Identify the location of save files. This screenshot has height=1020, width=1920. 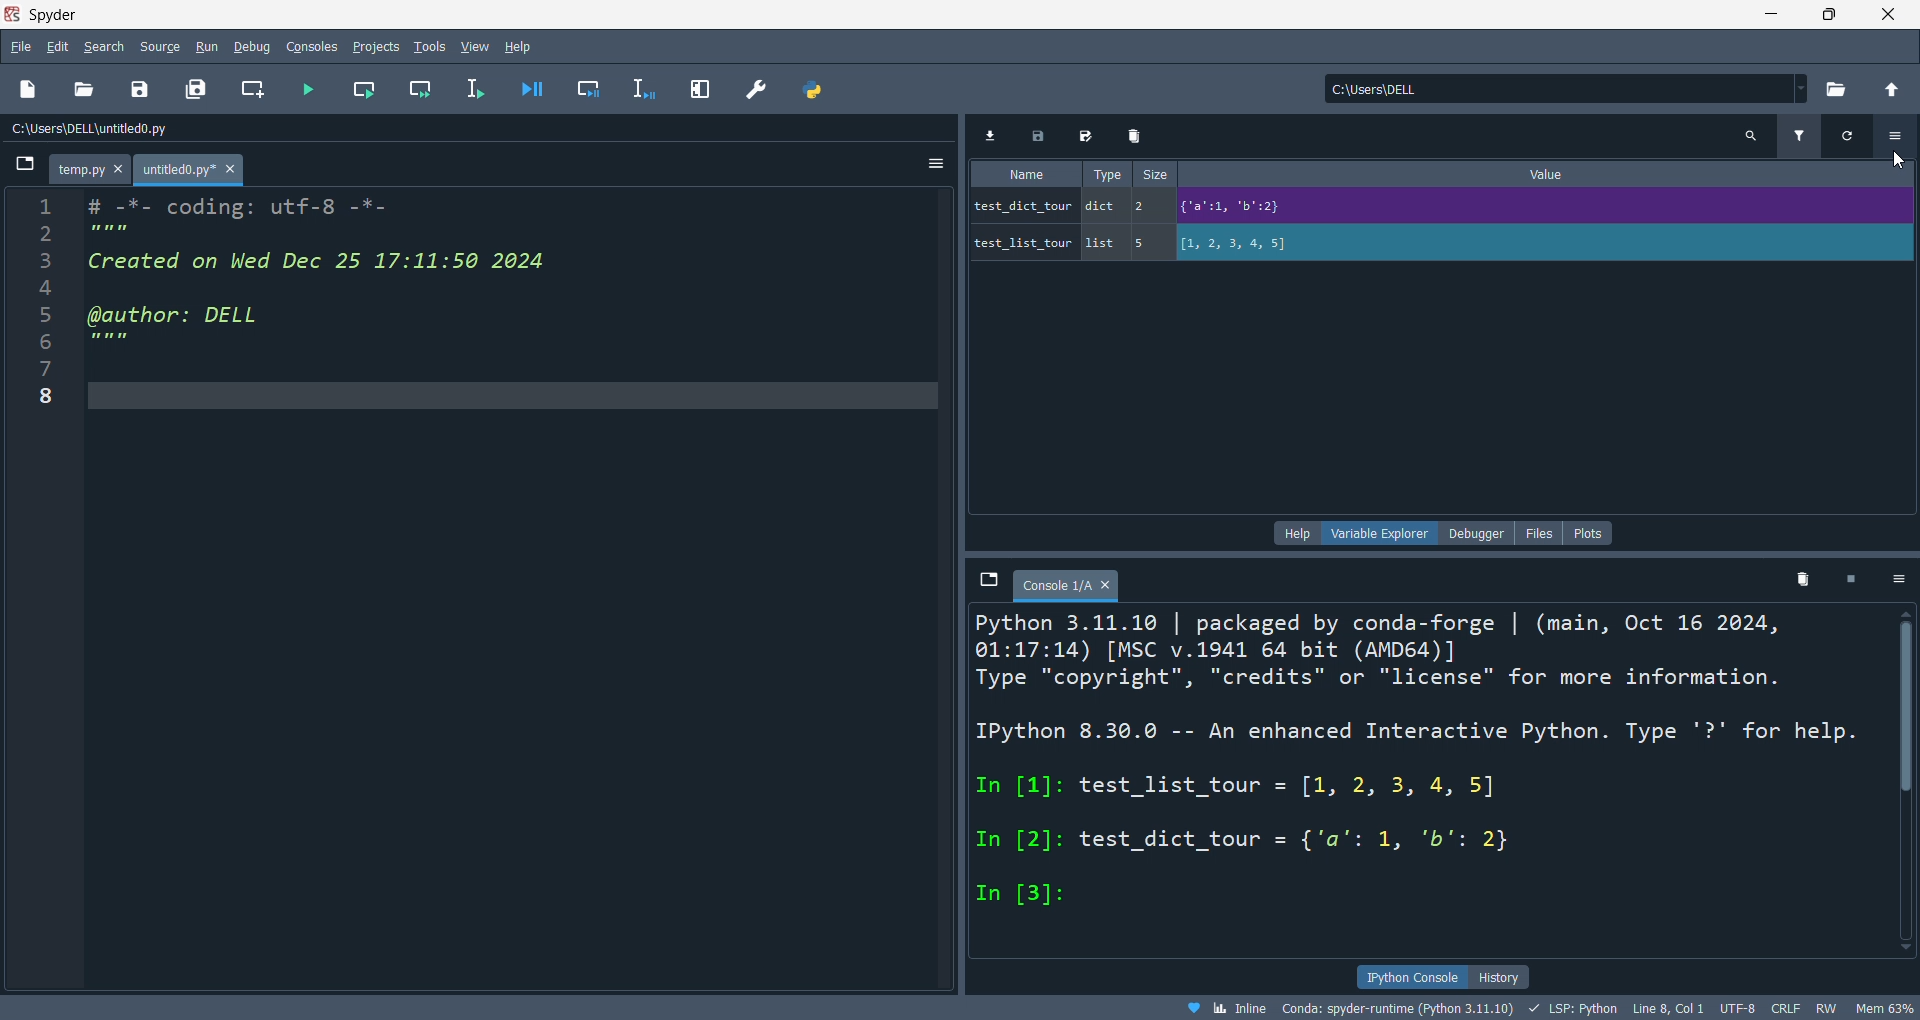
(197, 90).